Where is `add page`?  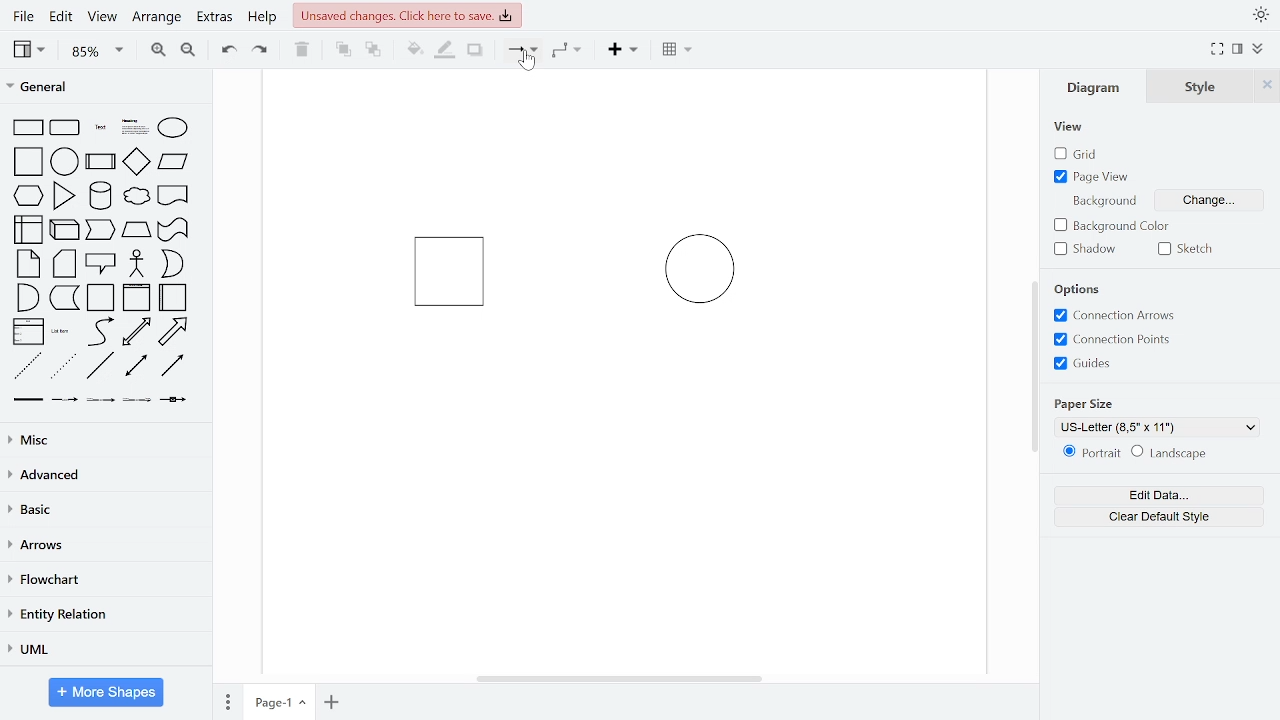
add page is located at coordinates (332, 702).